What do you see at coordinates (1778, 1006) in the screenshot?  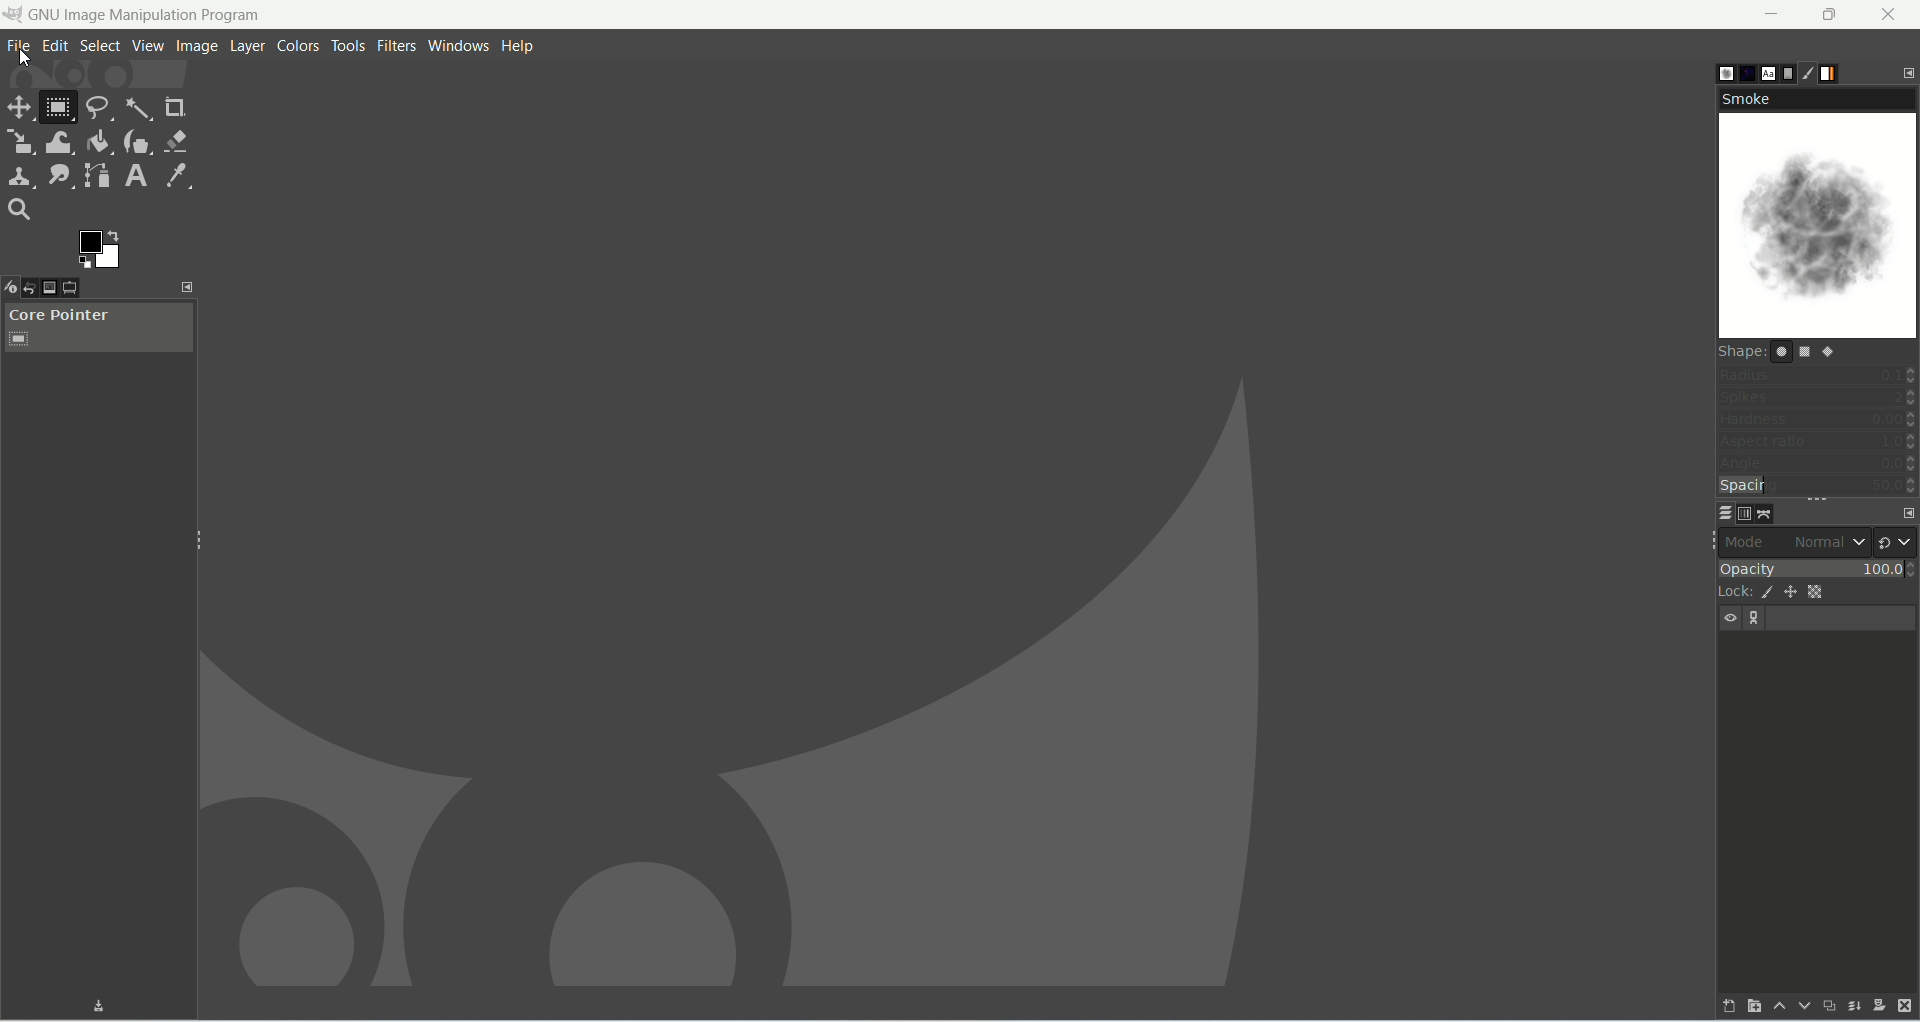 I see `raise this layer` at bounding box center [1778, 1006].